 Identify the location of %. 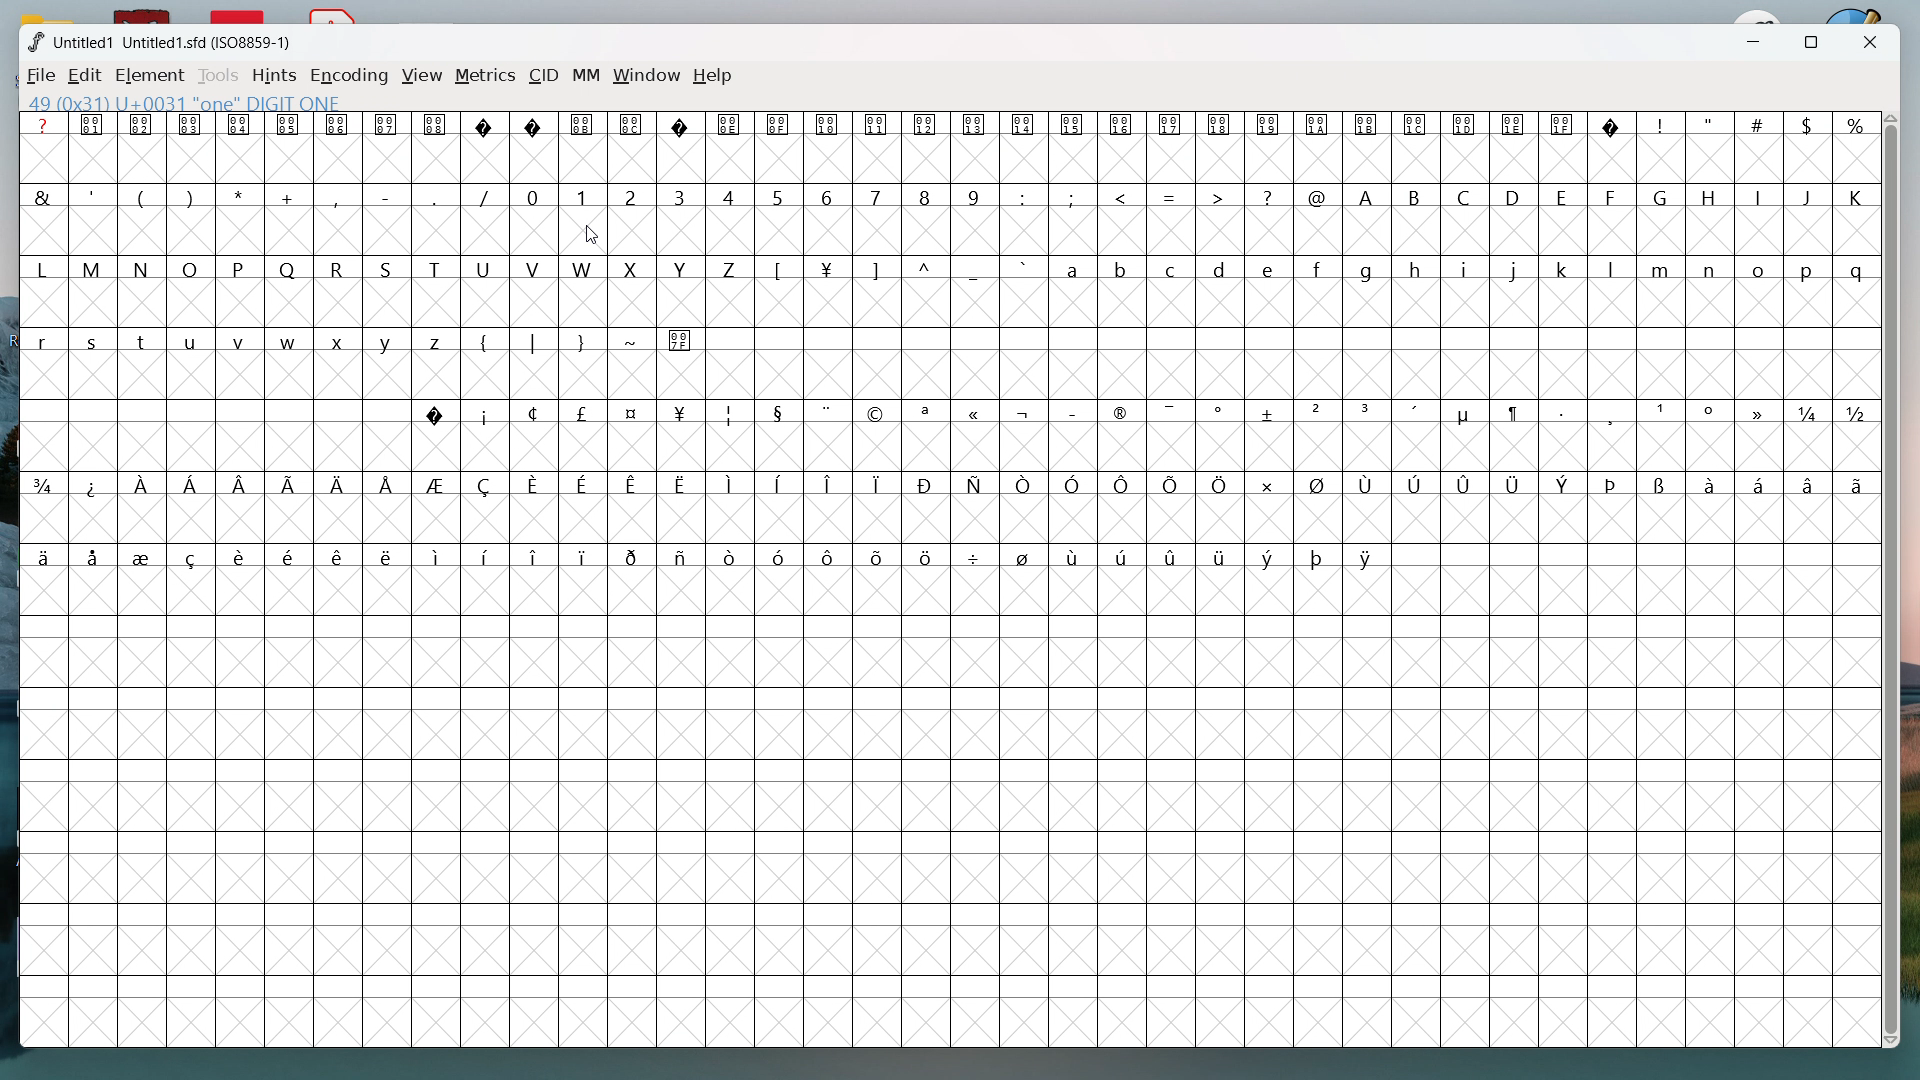
(1851, 123).